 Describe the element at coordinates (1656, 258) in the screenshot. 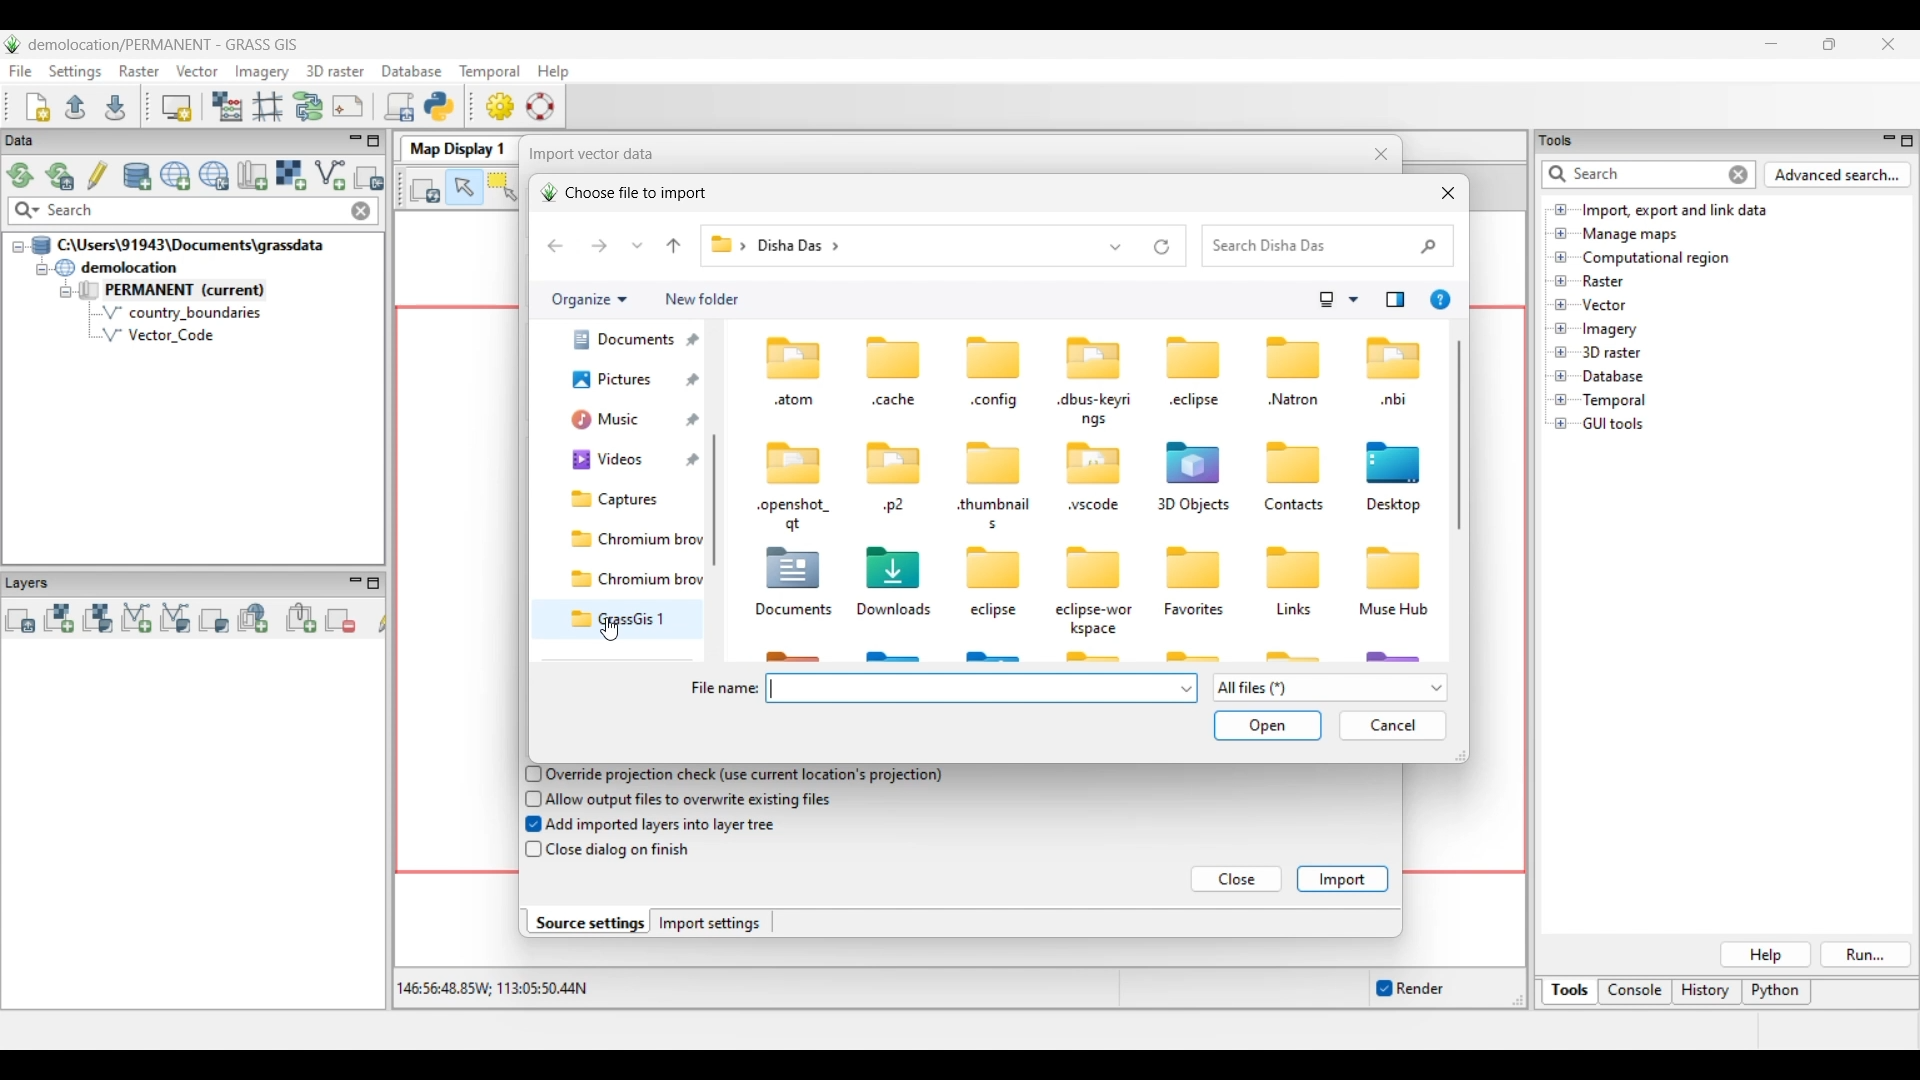

I see `Double click to see files under Computational region` at that location.